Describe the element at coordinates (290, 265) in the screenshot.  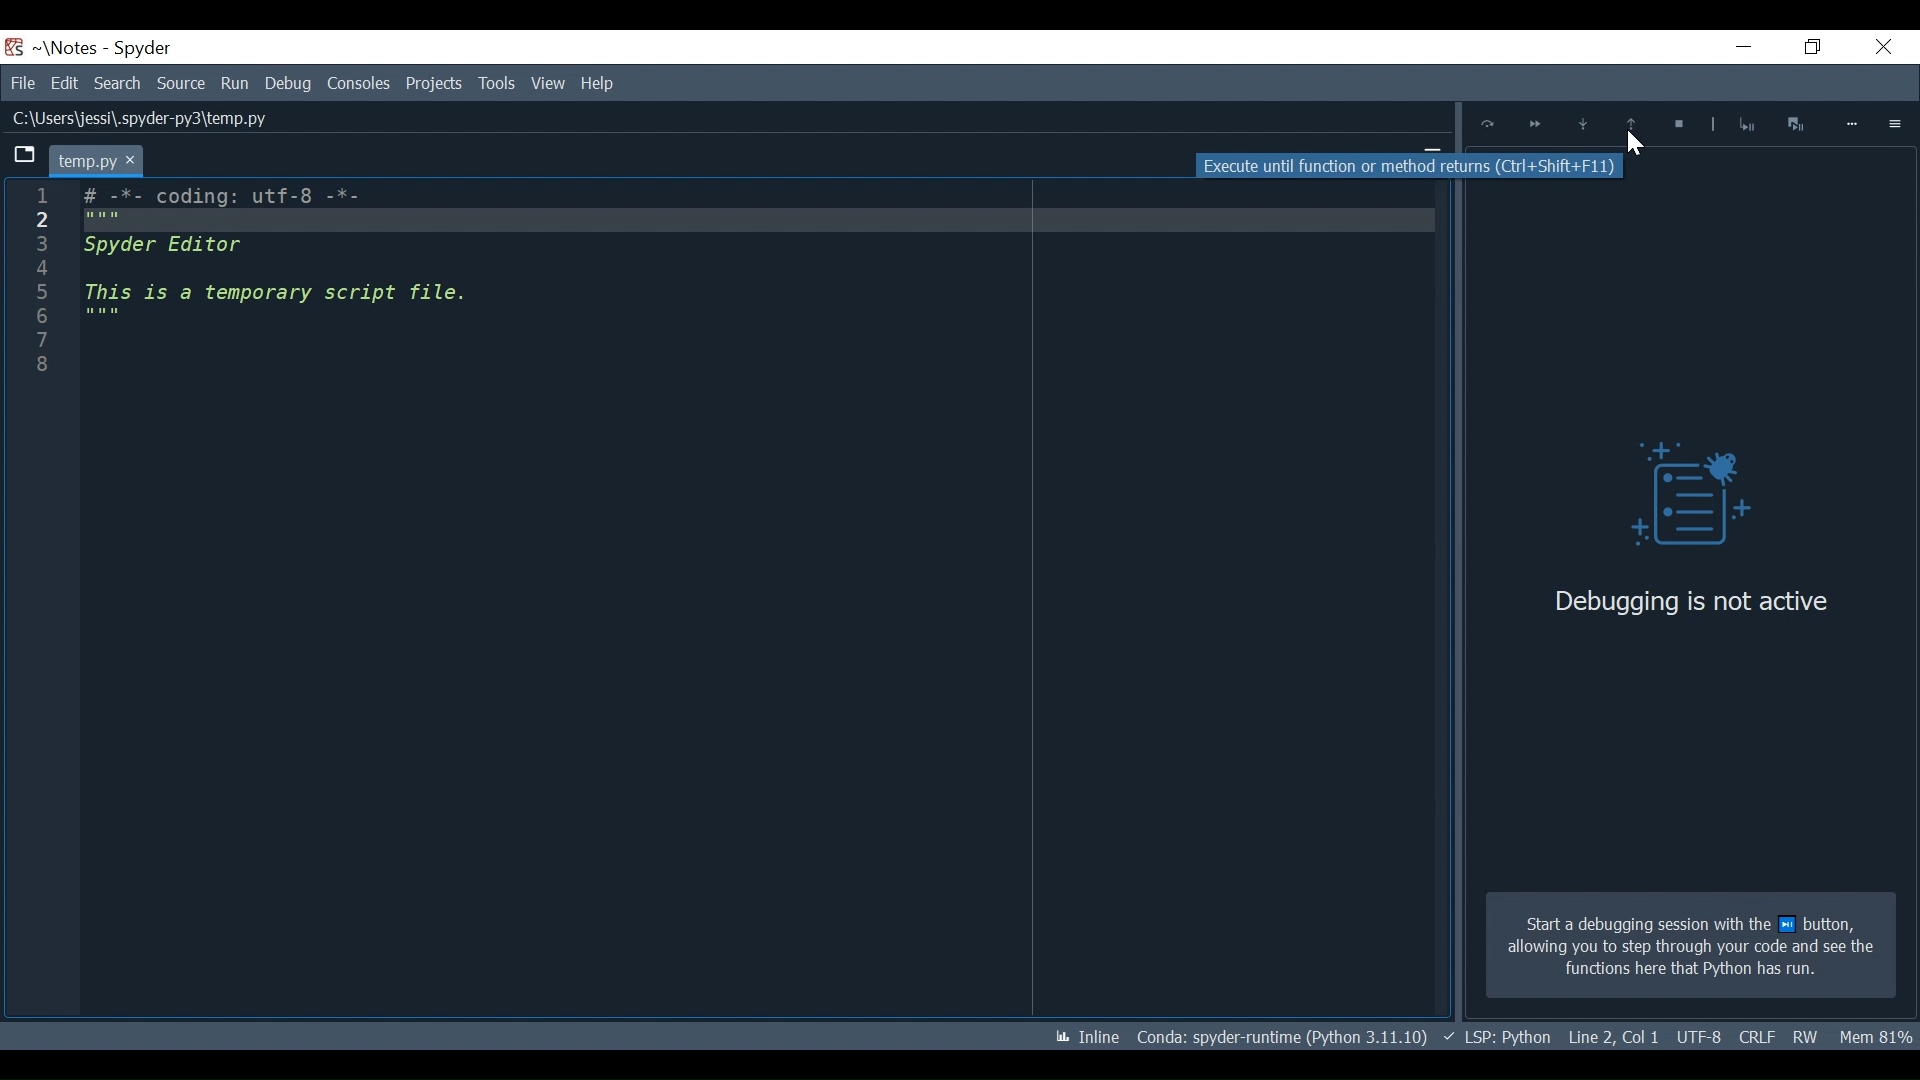
I see `Editor` at that location.